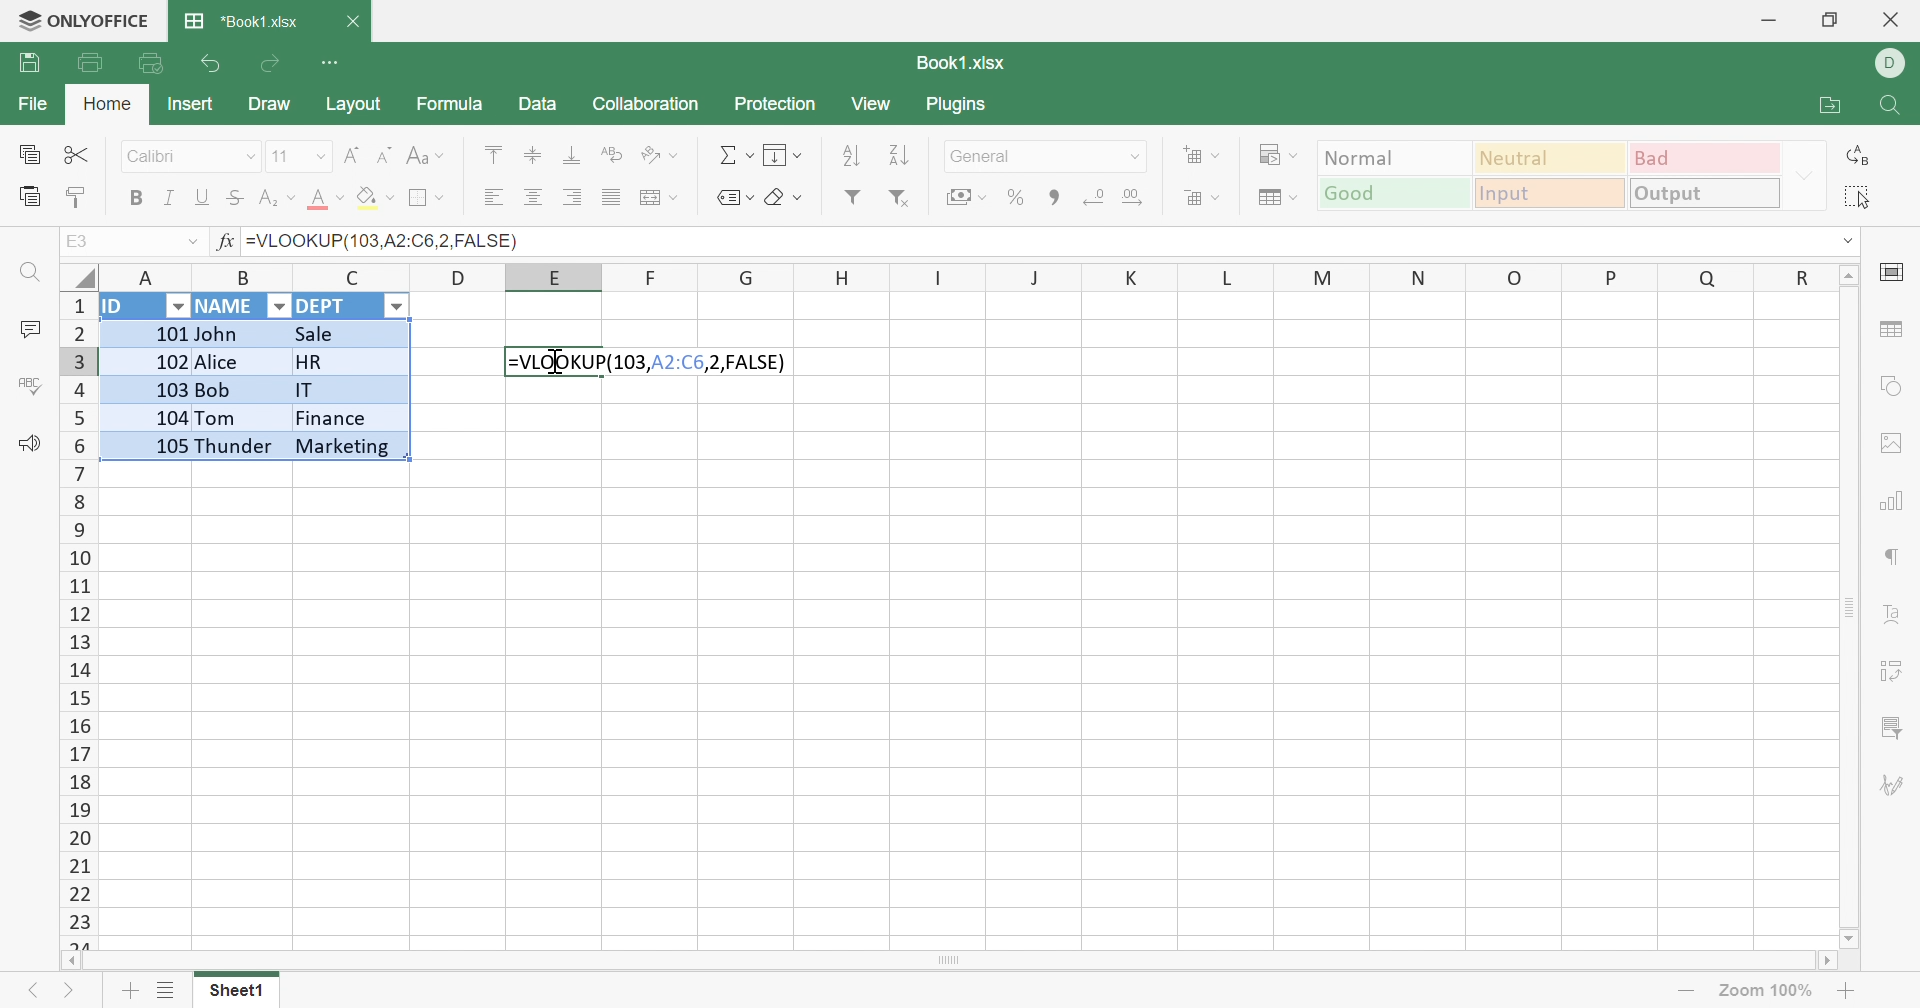 The height and width of the screenshot is (1008, 1920). Describe the element at coordinates (1017, 197) in the screenshot. I see `Percent` at that location.